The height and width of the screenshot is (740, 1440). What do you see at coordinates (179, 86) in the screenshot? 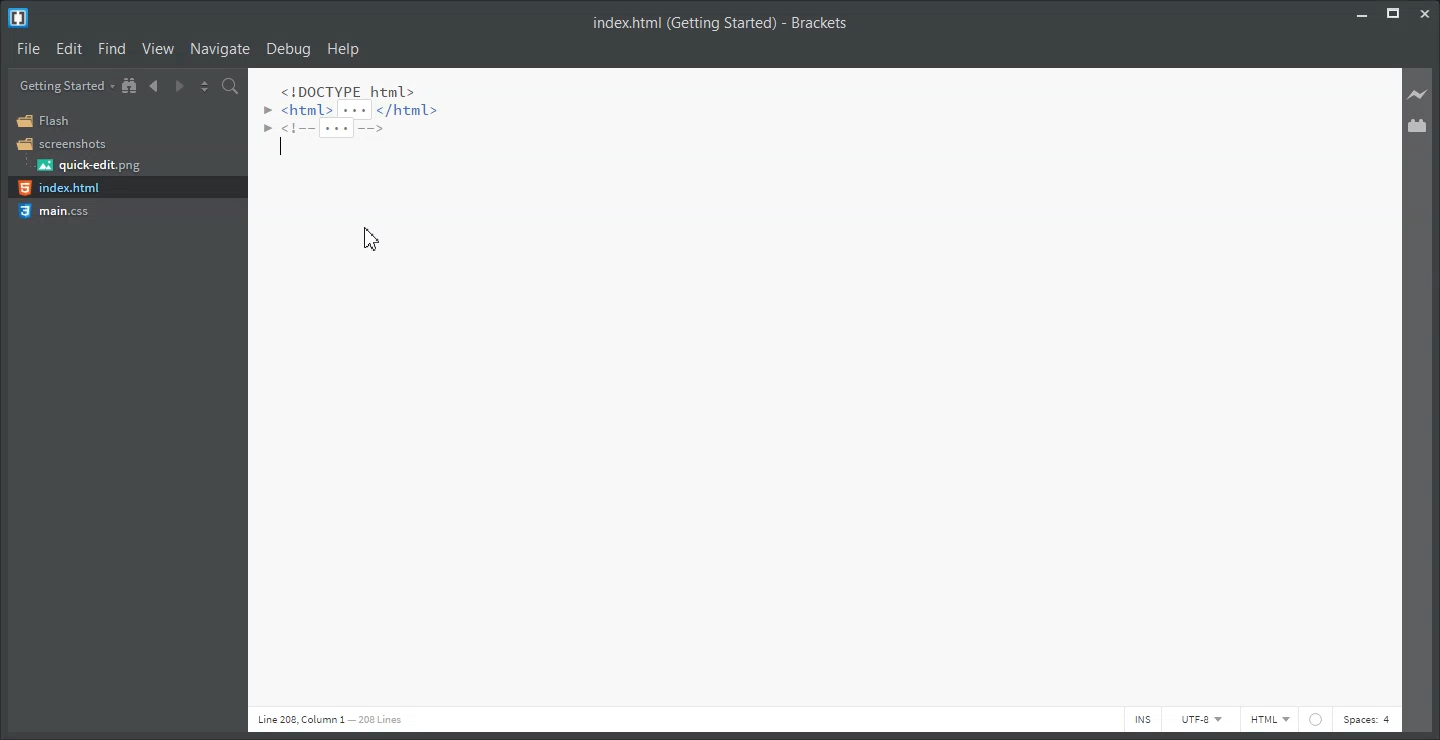
I see `Navigate Forward` at bounding box center [179, 86].